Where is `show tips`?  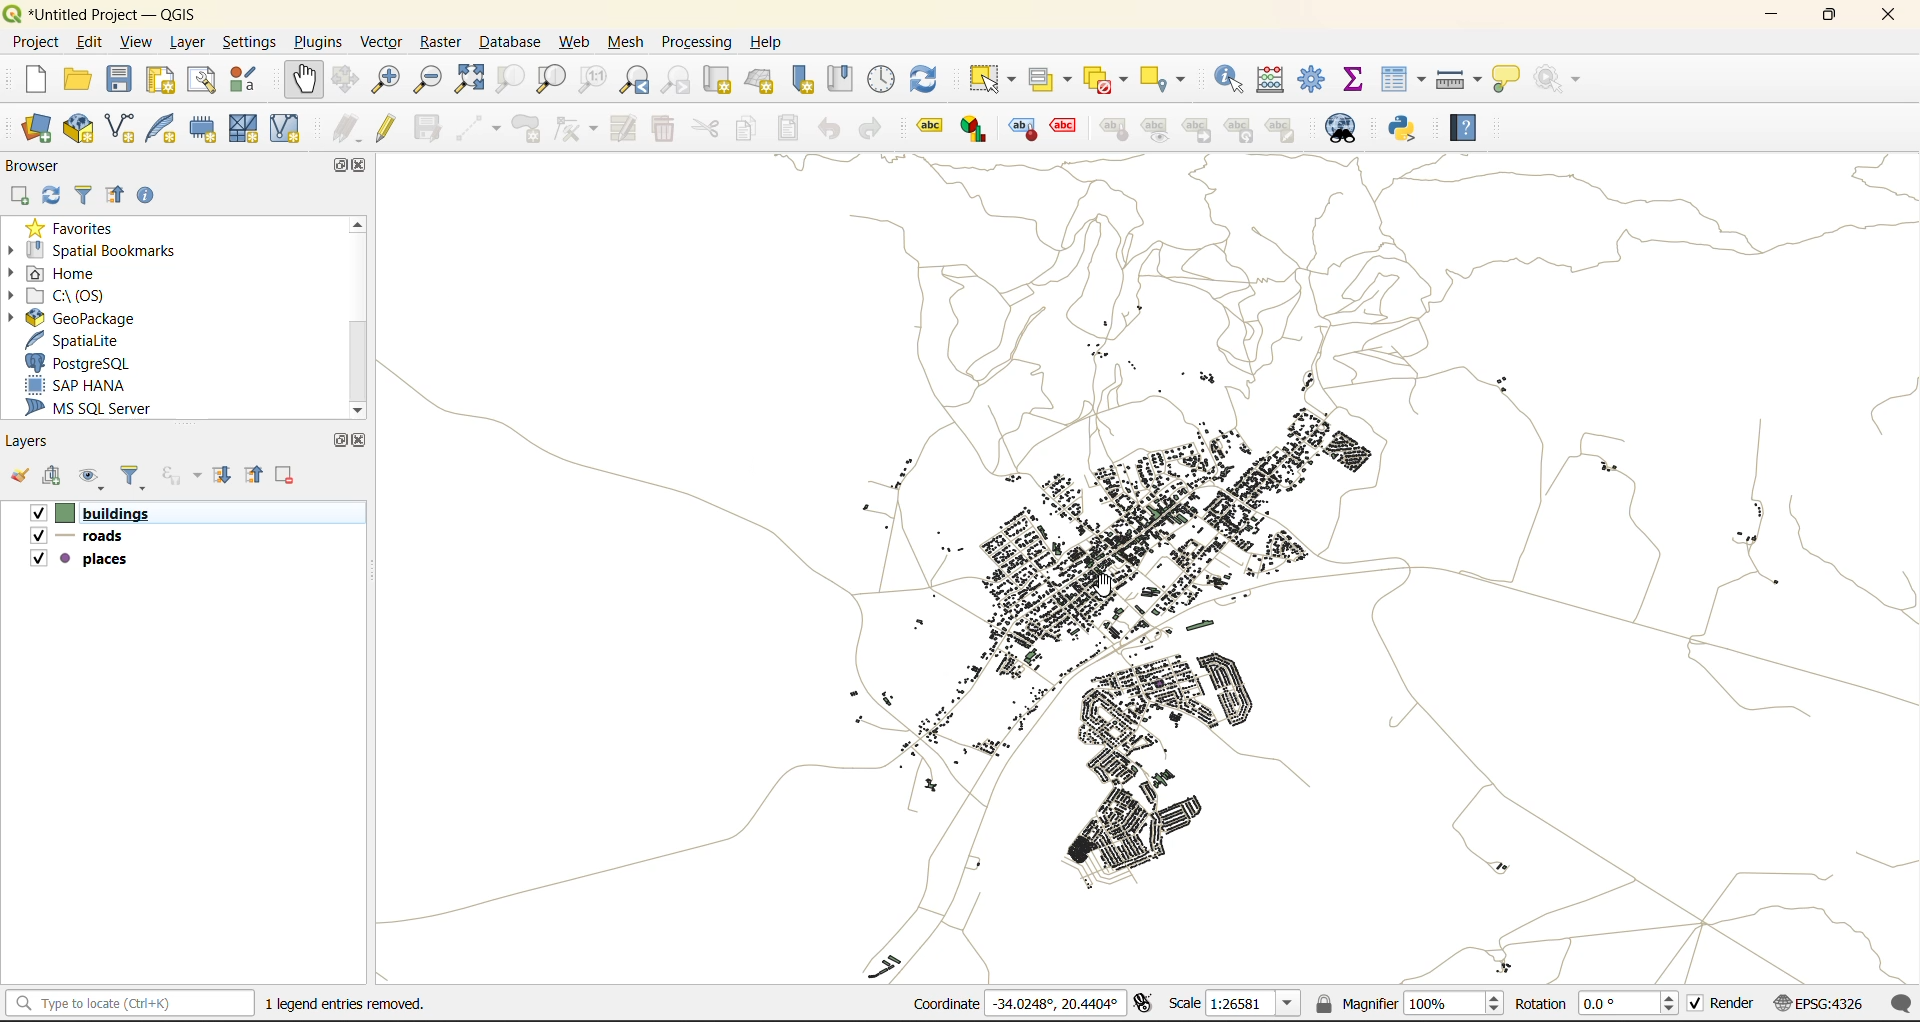 show tips is located at coordinates (1506, 80).